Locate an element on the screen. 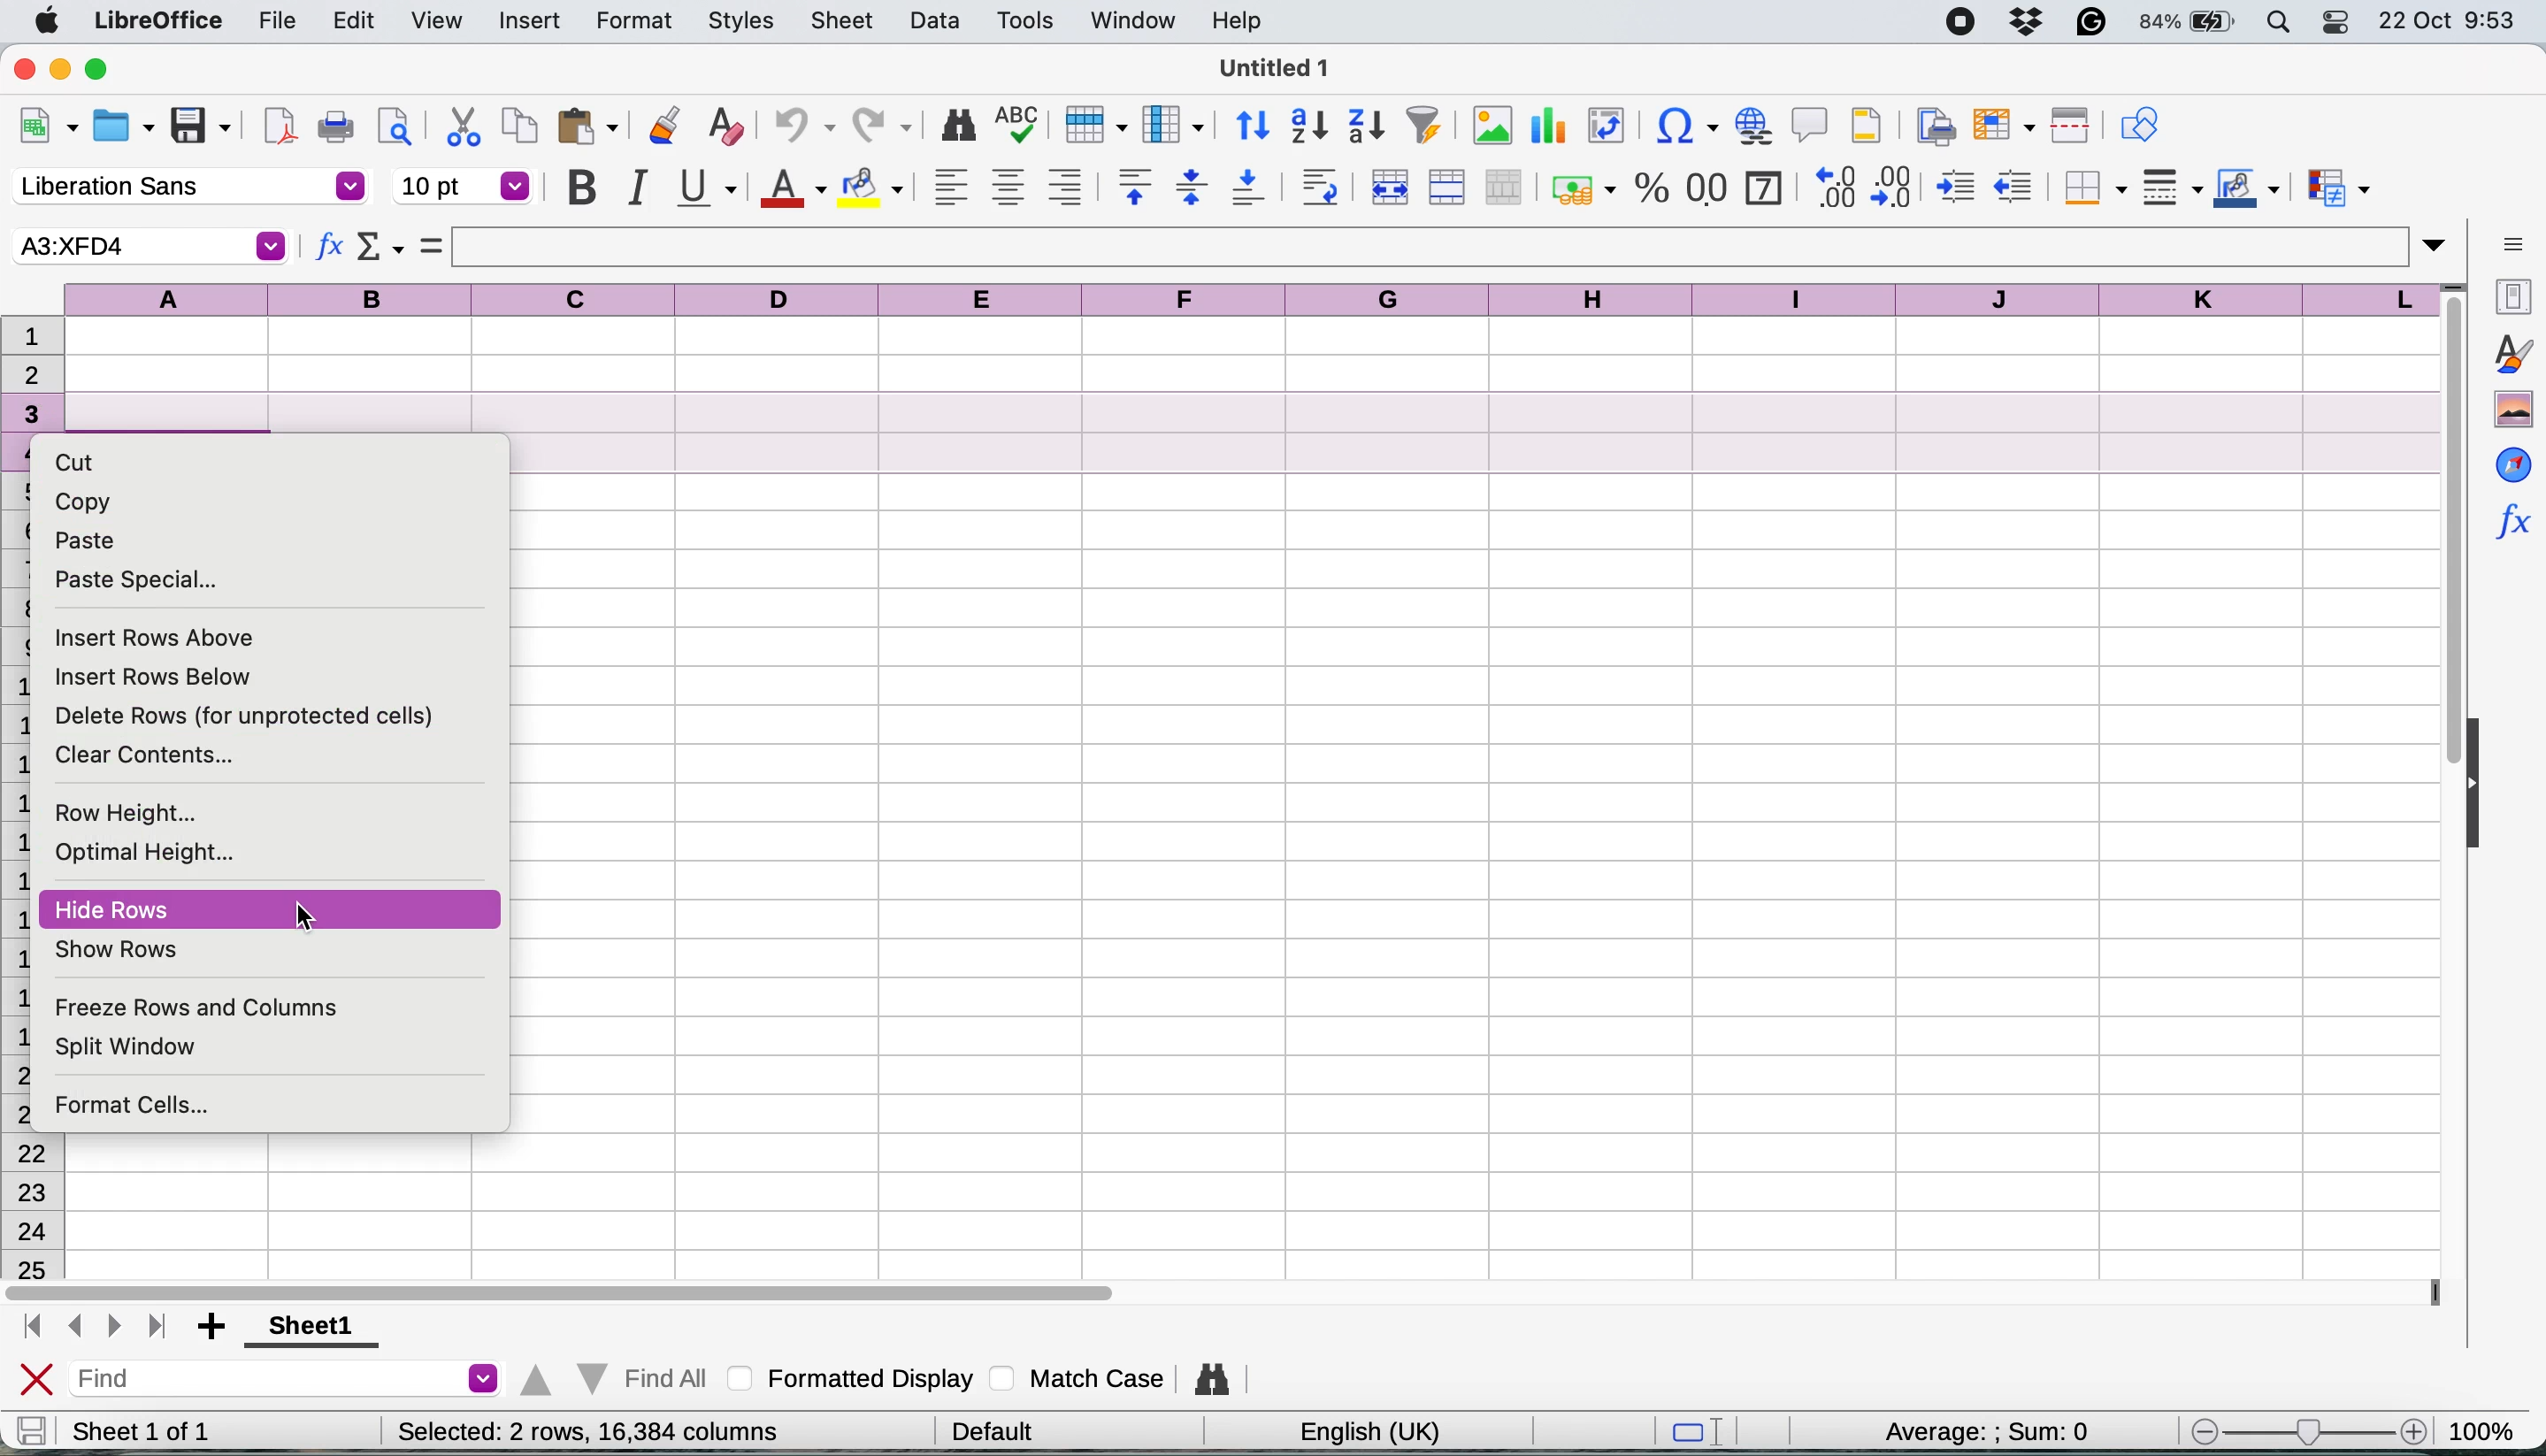 This screenshot has height=1456, width=2546. window is located at coordinates (1132, 22).